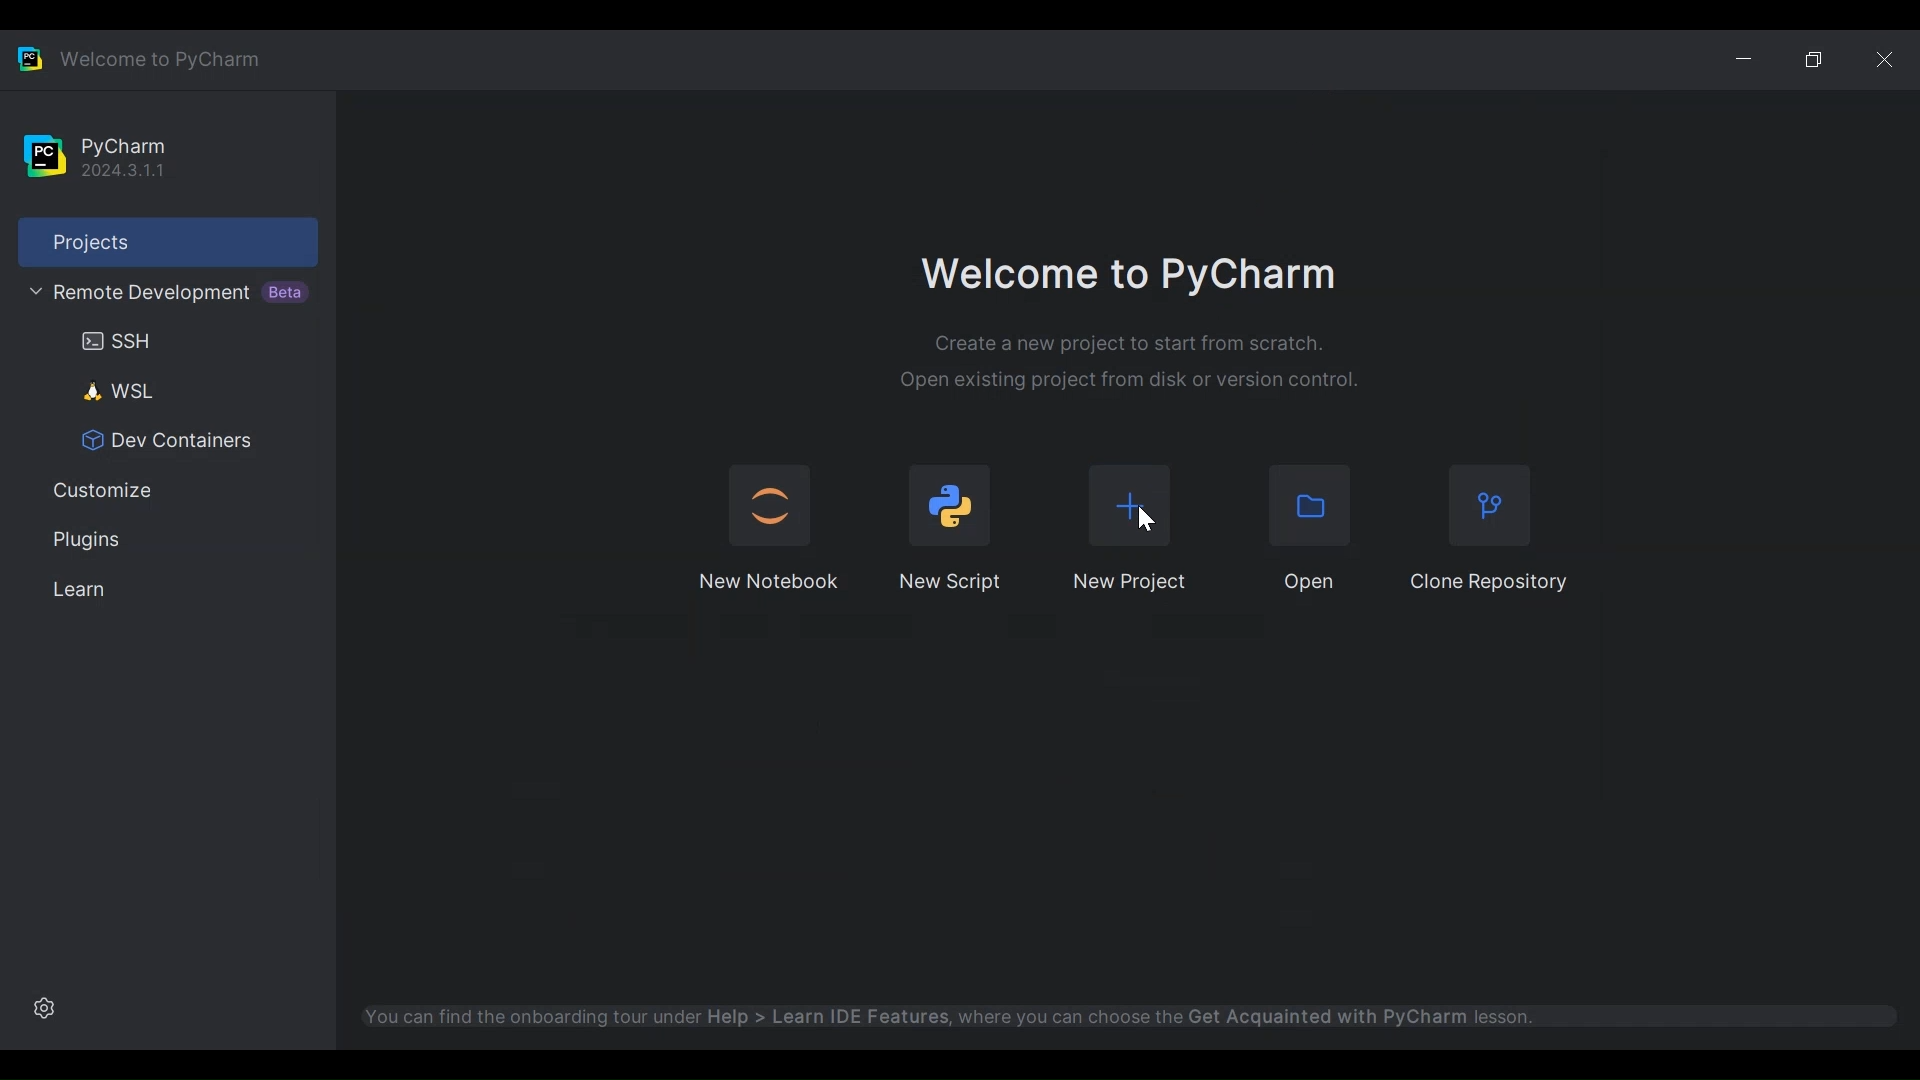 The image size is (1920, 1080). What do you see at coordinates (767, 504) in the screenshot?
I see `New Notebook` at bounding box center [767, 504].